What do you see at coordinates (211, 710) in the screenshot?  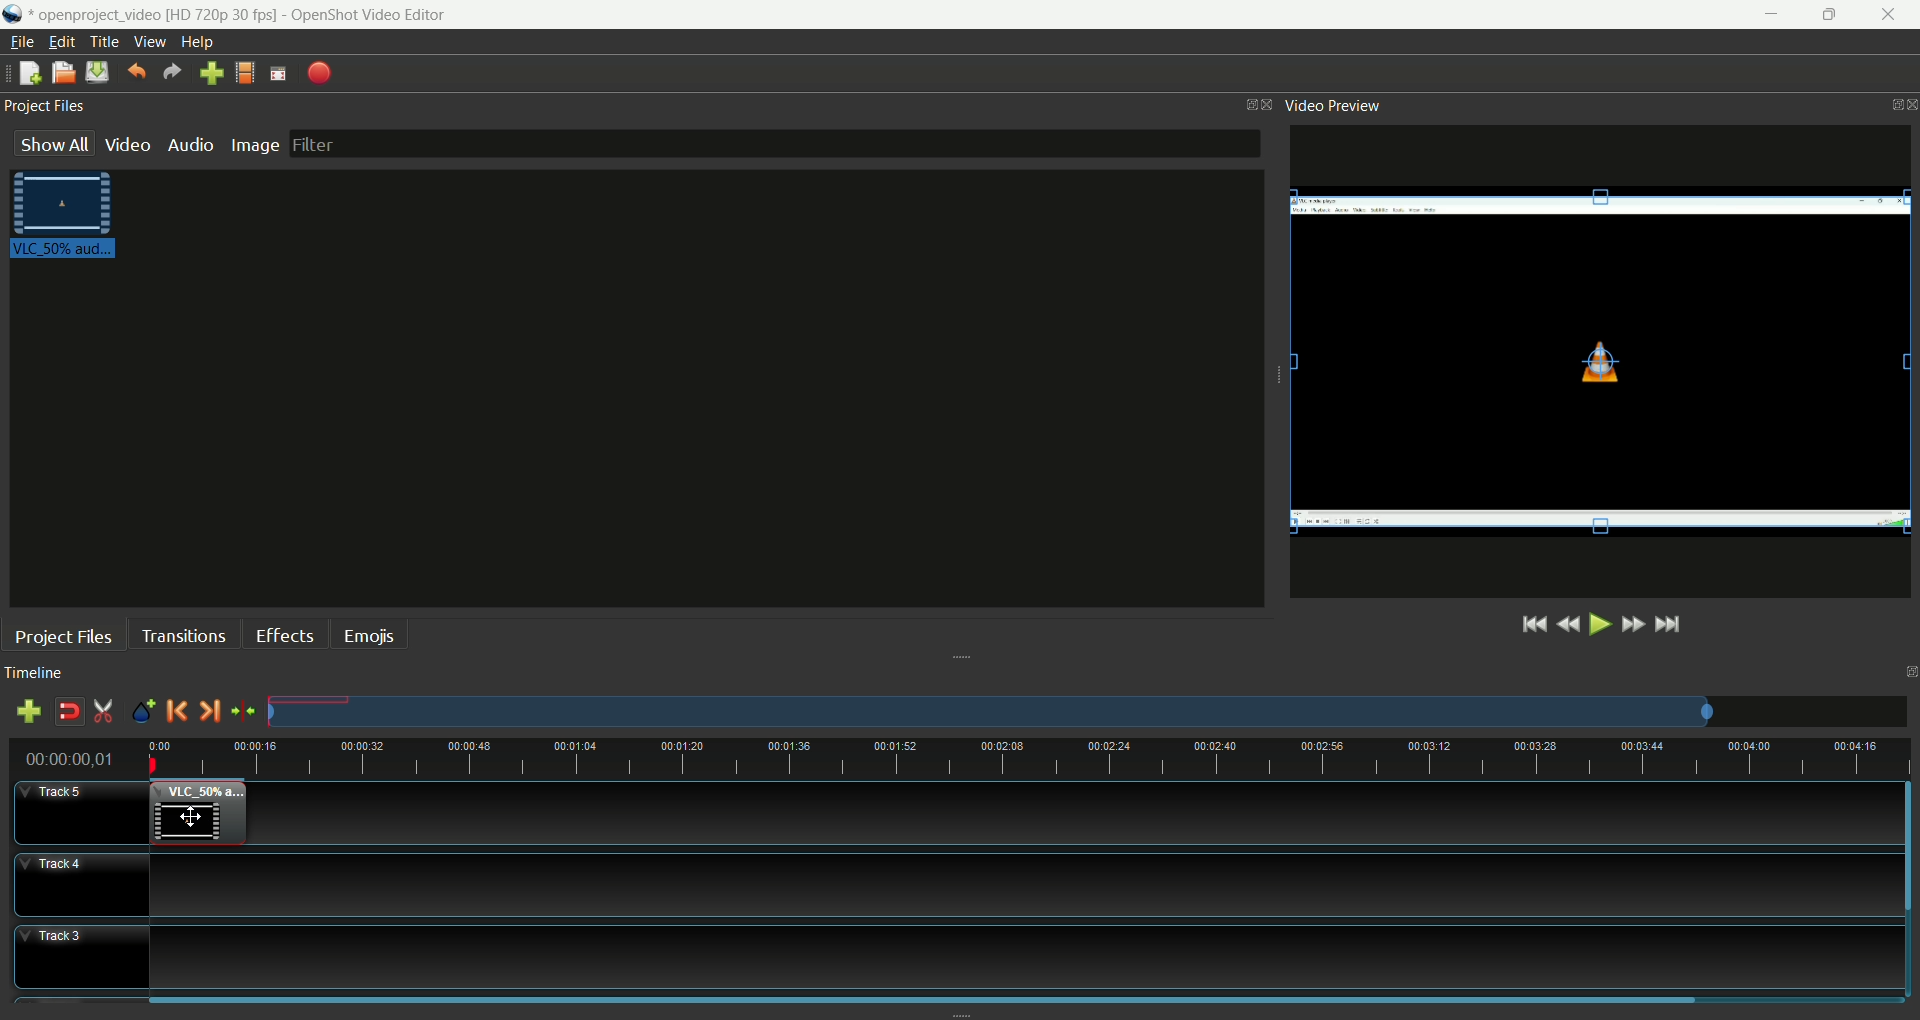 I see `next marker` at bounding box center [211, 710].